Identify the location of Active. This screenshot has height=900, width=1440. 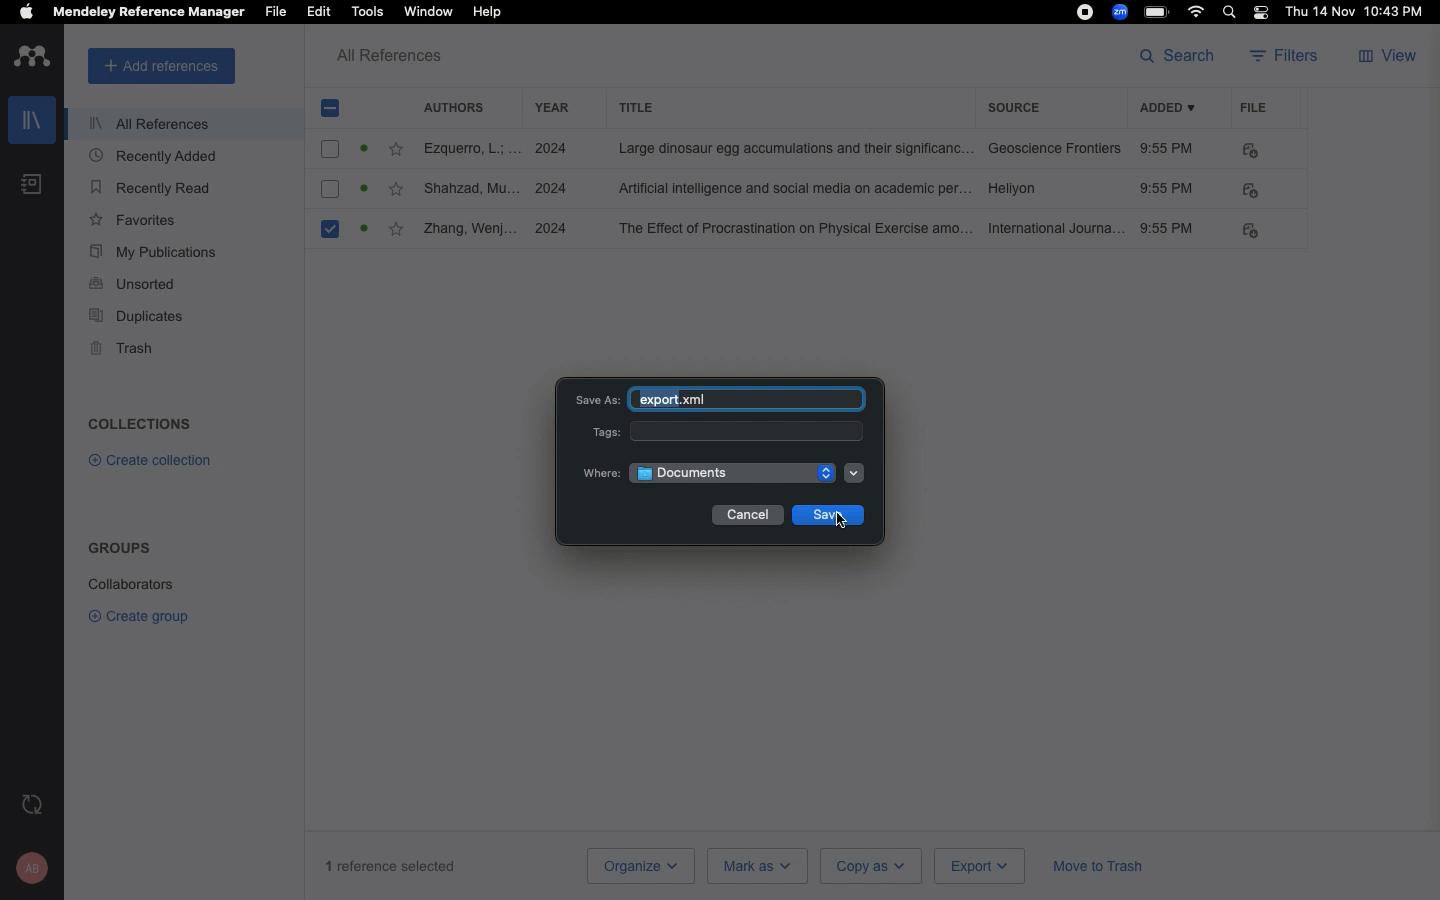
(363, 148).